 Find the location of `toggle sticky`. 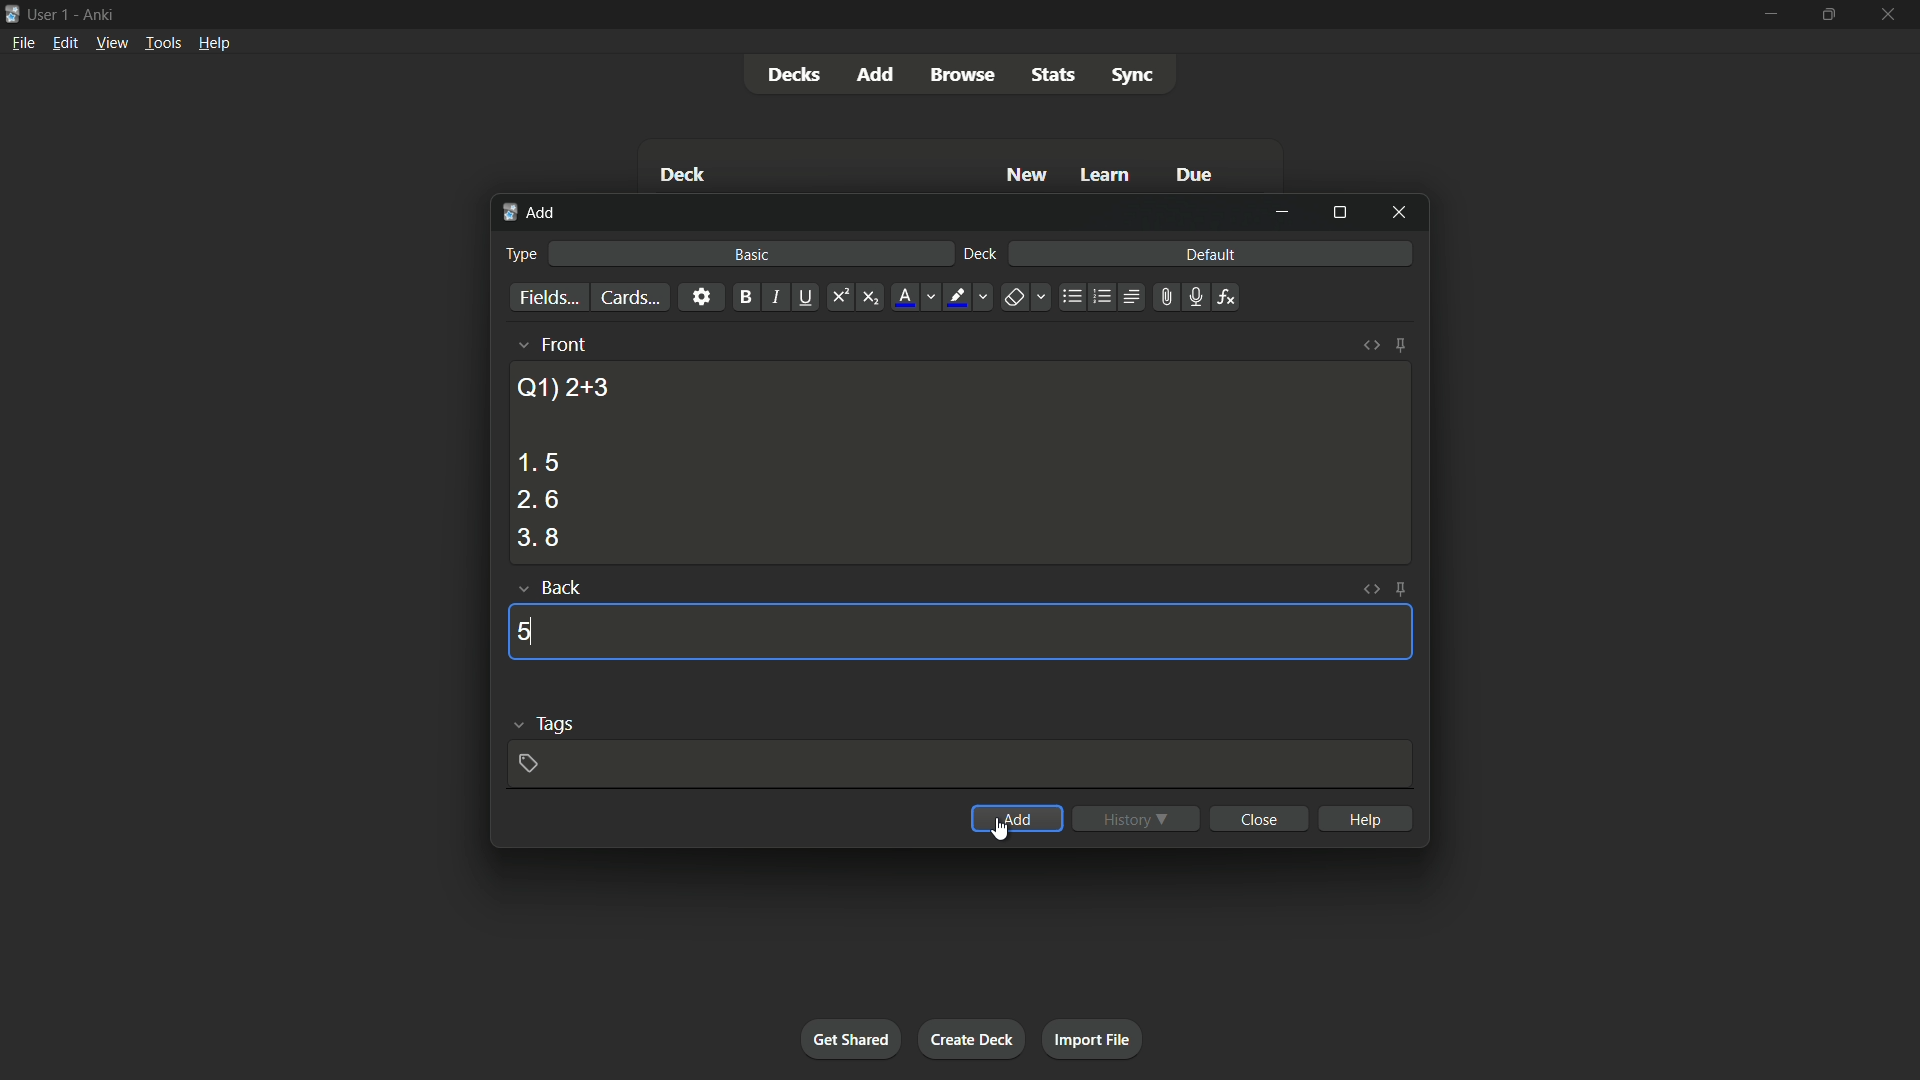

toggle sticky is located at coordinates (1400, 345).